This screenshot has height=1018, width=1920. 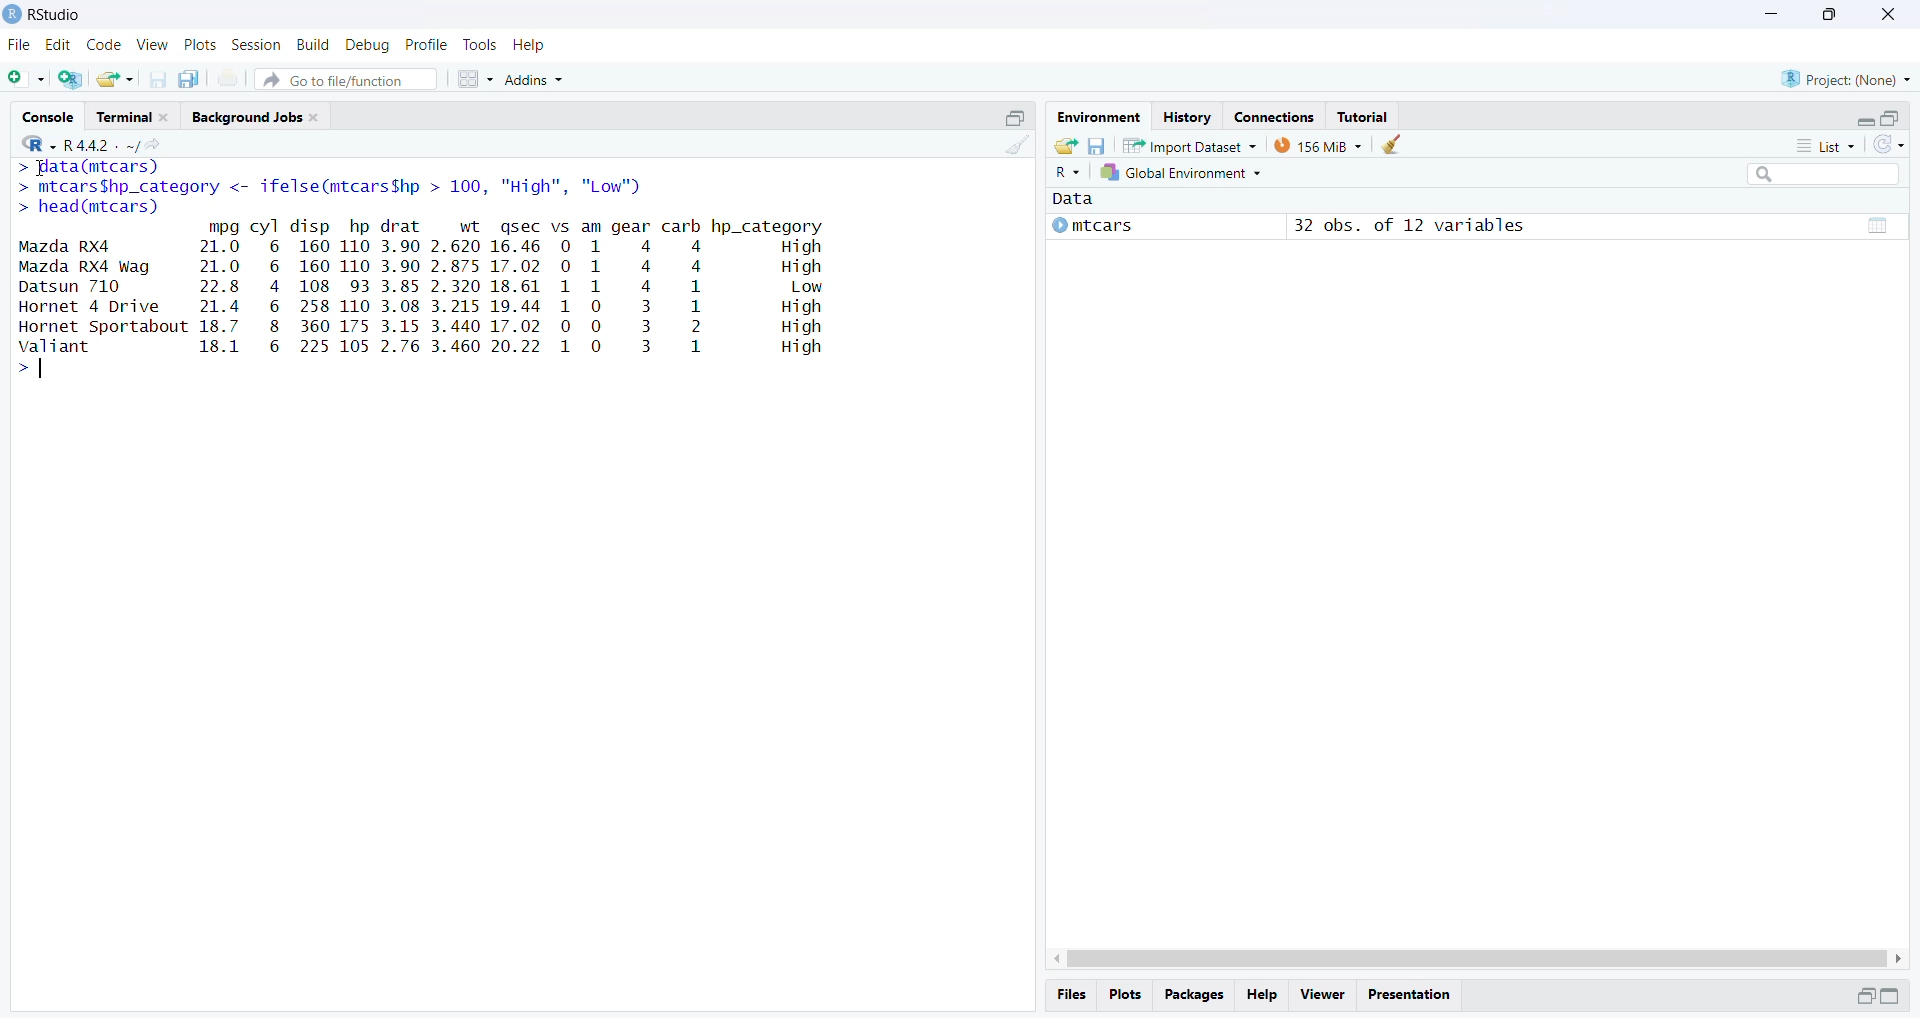 I want to click on RStudio, so click(x=53, y=15).